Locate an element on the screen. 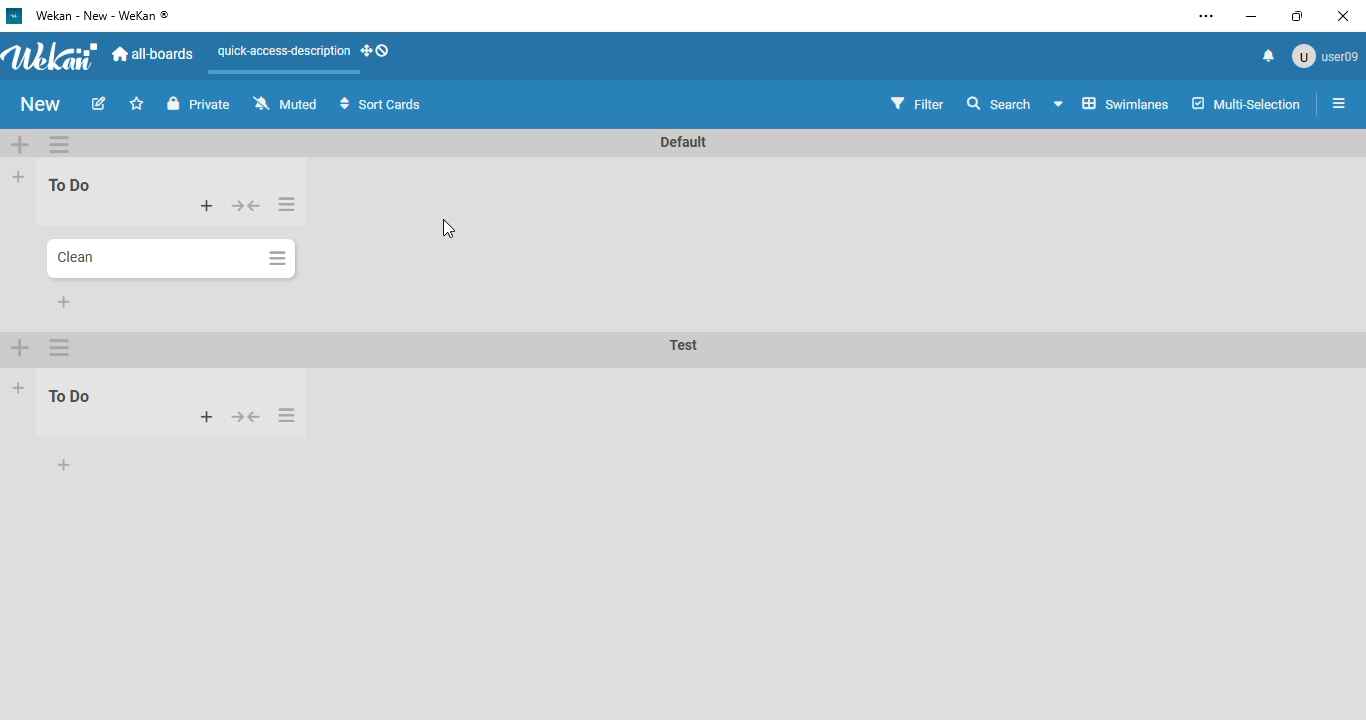 The image size is (1366, 720). click to star this board is located at coordinates (138, 103).